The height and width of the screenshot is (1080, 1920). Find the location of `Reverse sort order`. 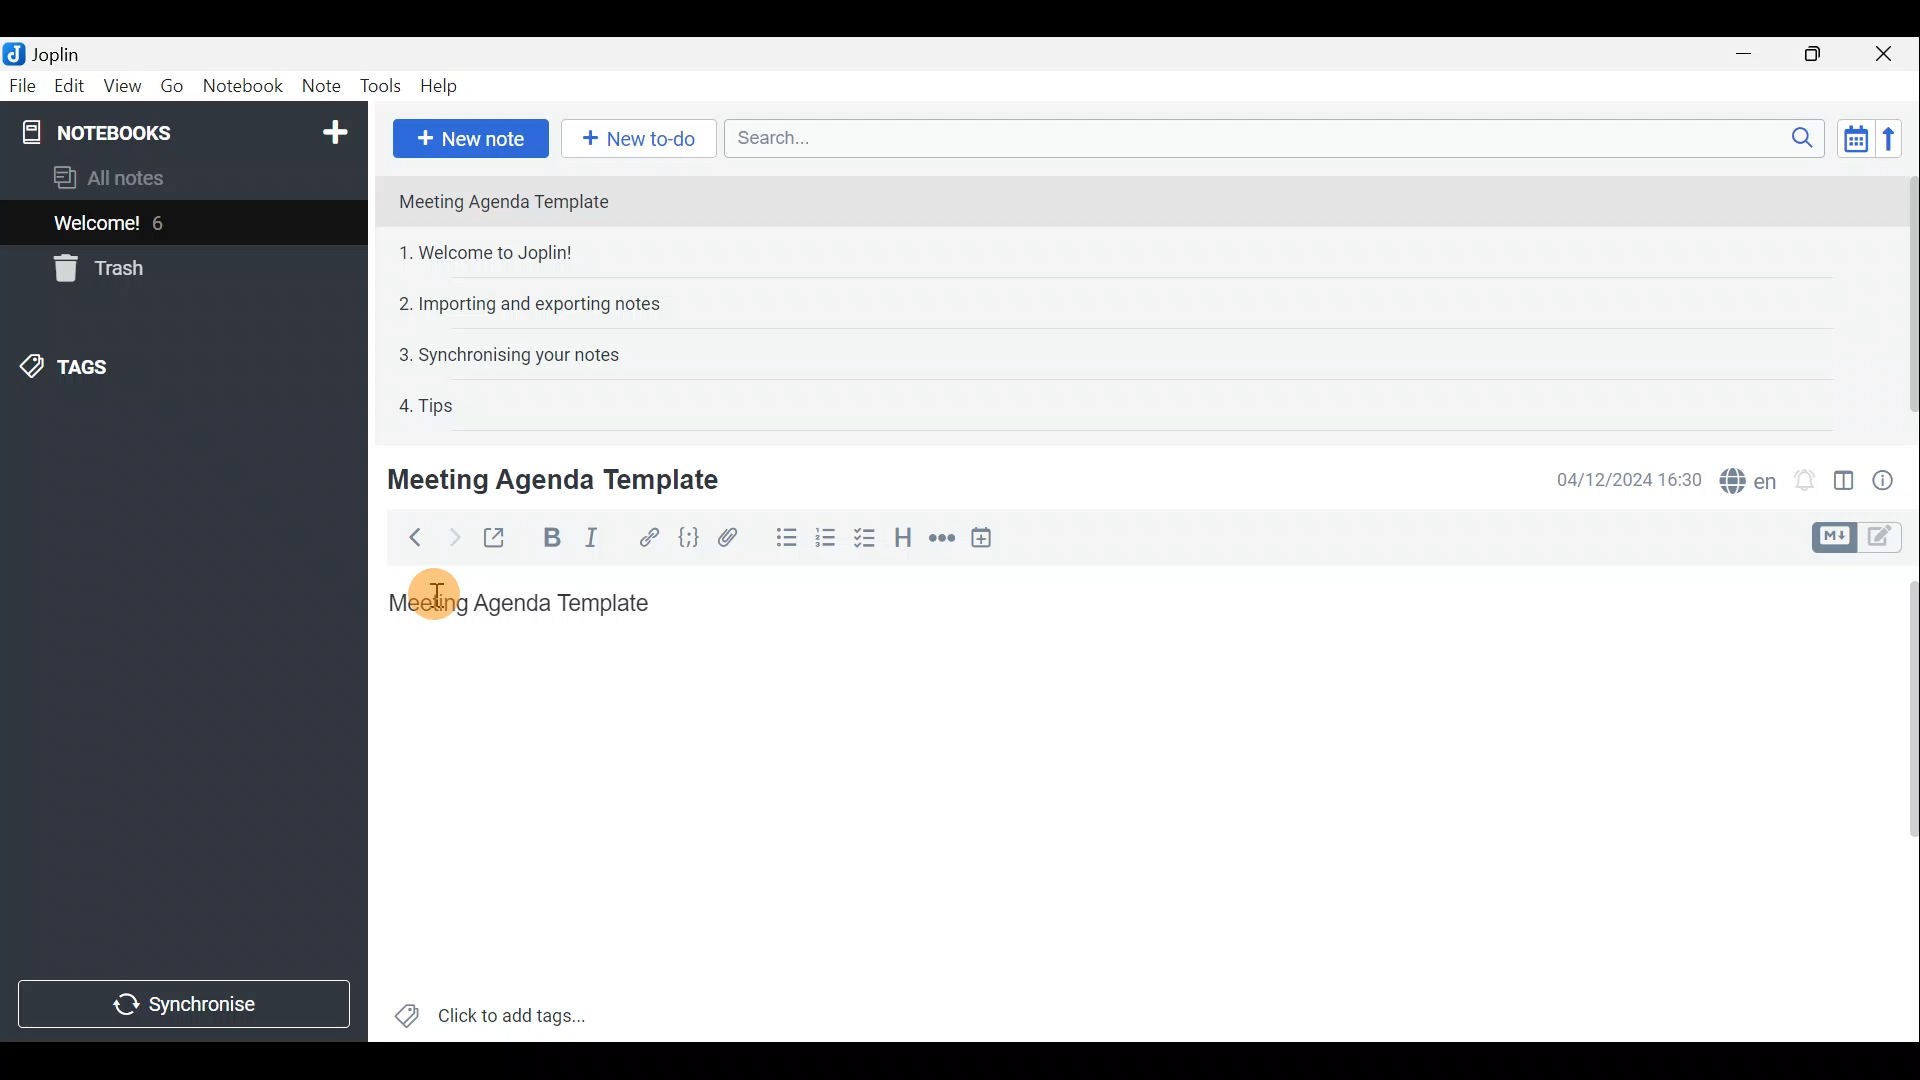

Reverse sort order is located at coordinates (1892, 139).